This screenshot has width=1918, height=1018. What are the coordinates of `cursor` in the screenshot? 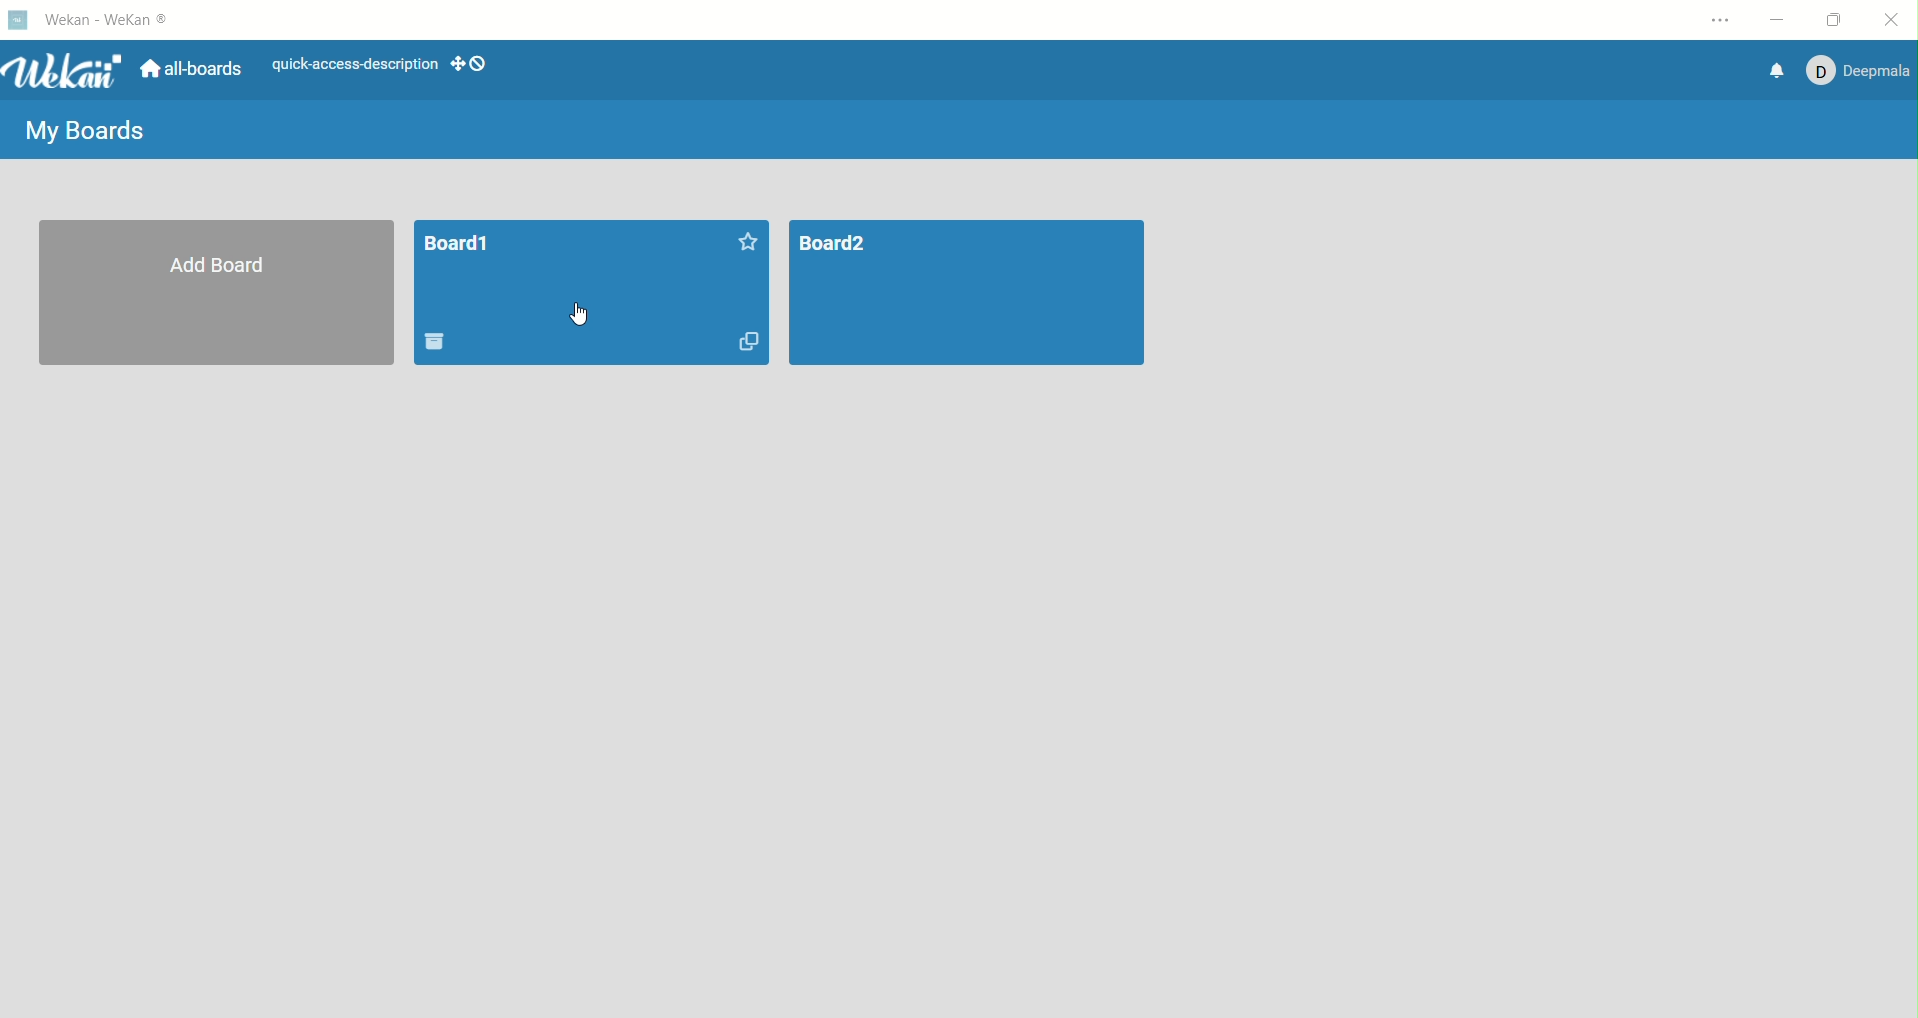 It's located at (566, 317).